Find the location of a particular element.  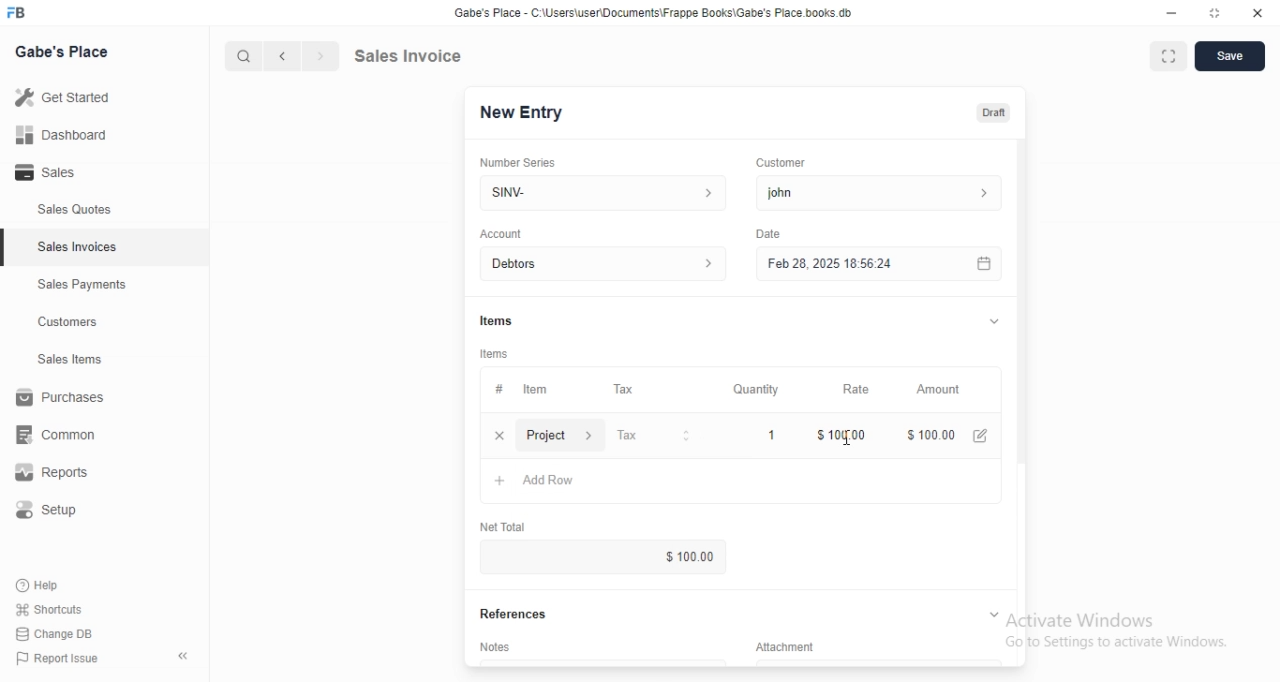

$100.00 is located at coordinates (927, 433).